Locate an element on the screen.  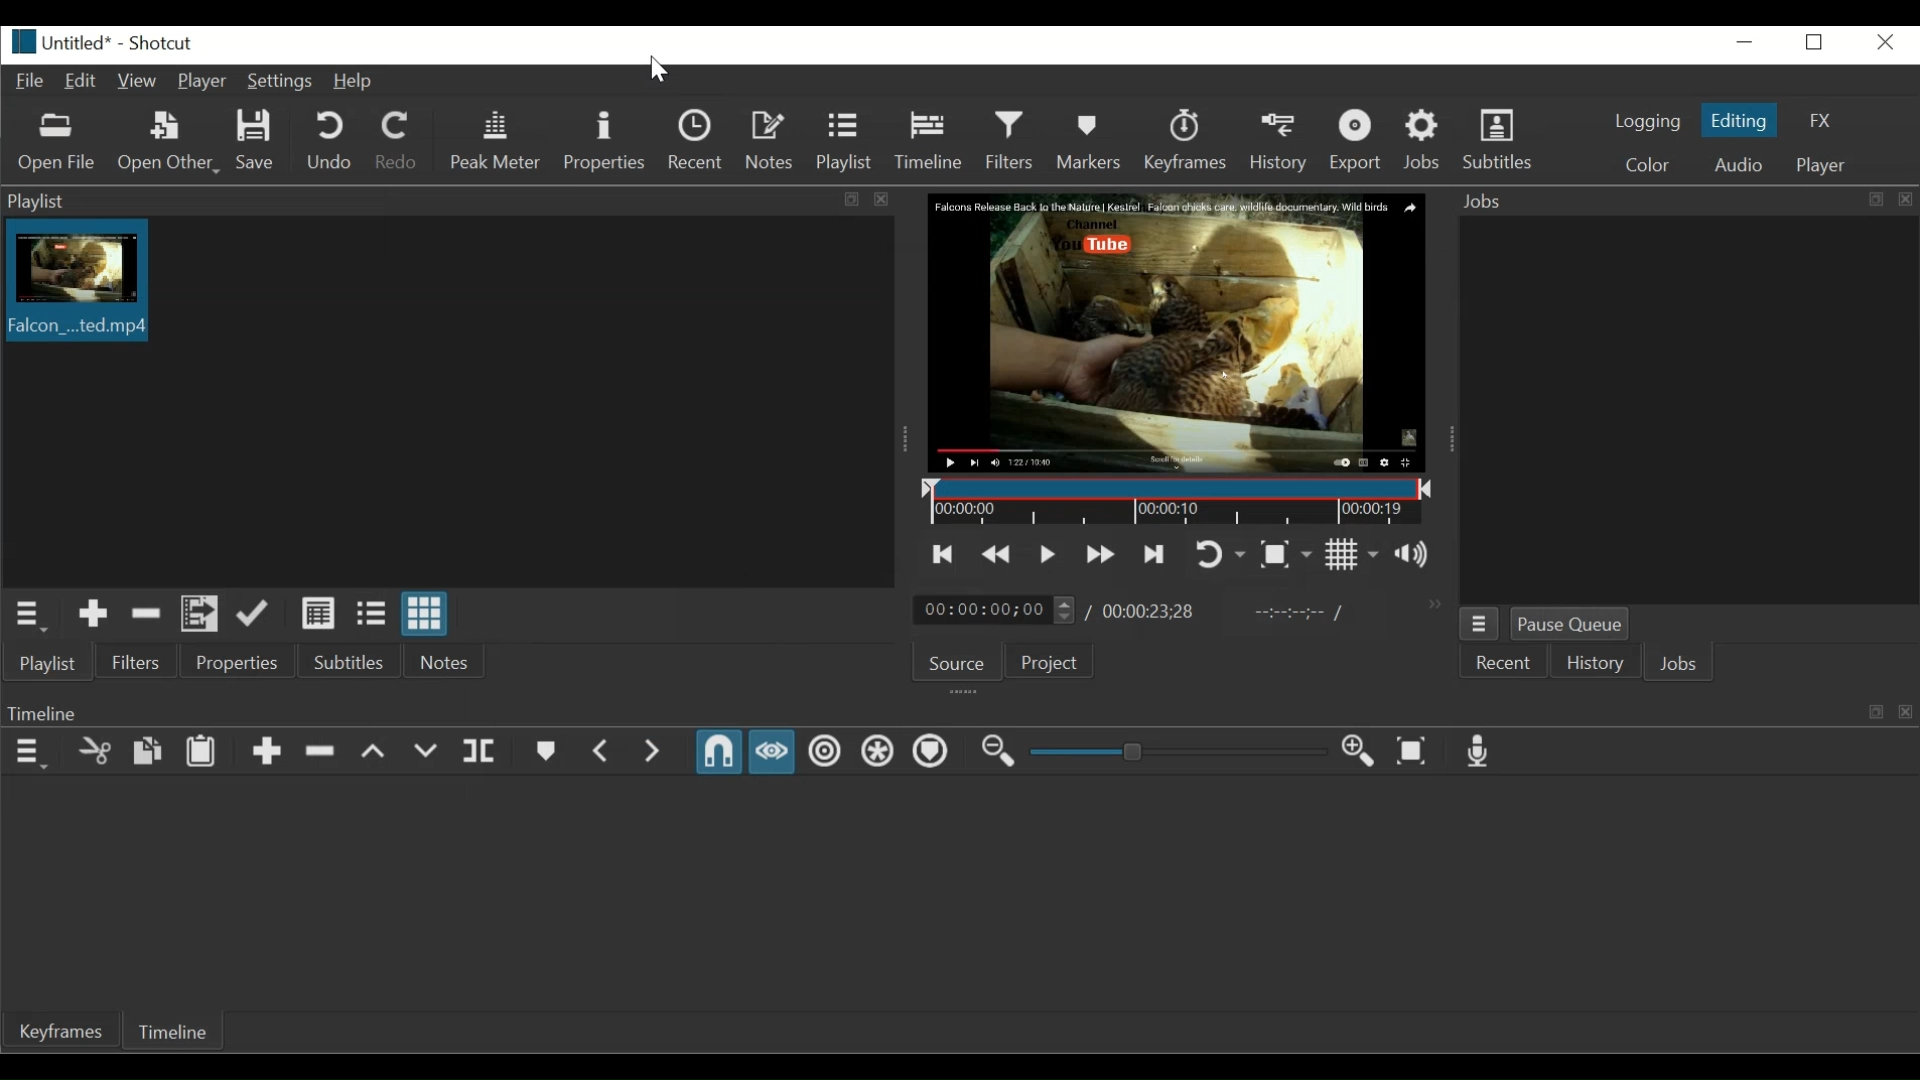
Restore is located at coordinates (1819, 44).